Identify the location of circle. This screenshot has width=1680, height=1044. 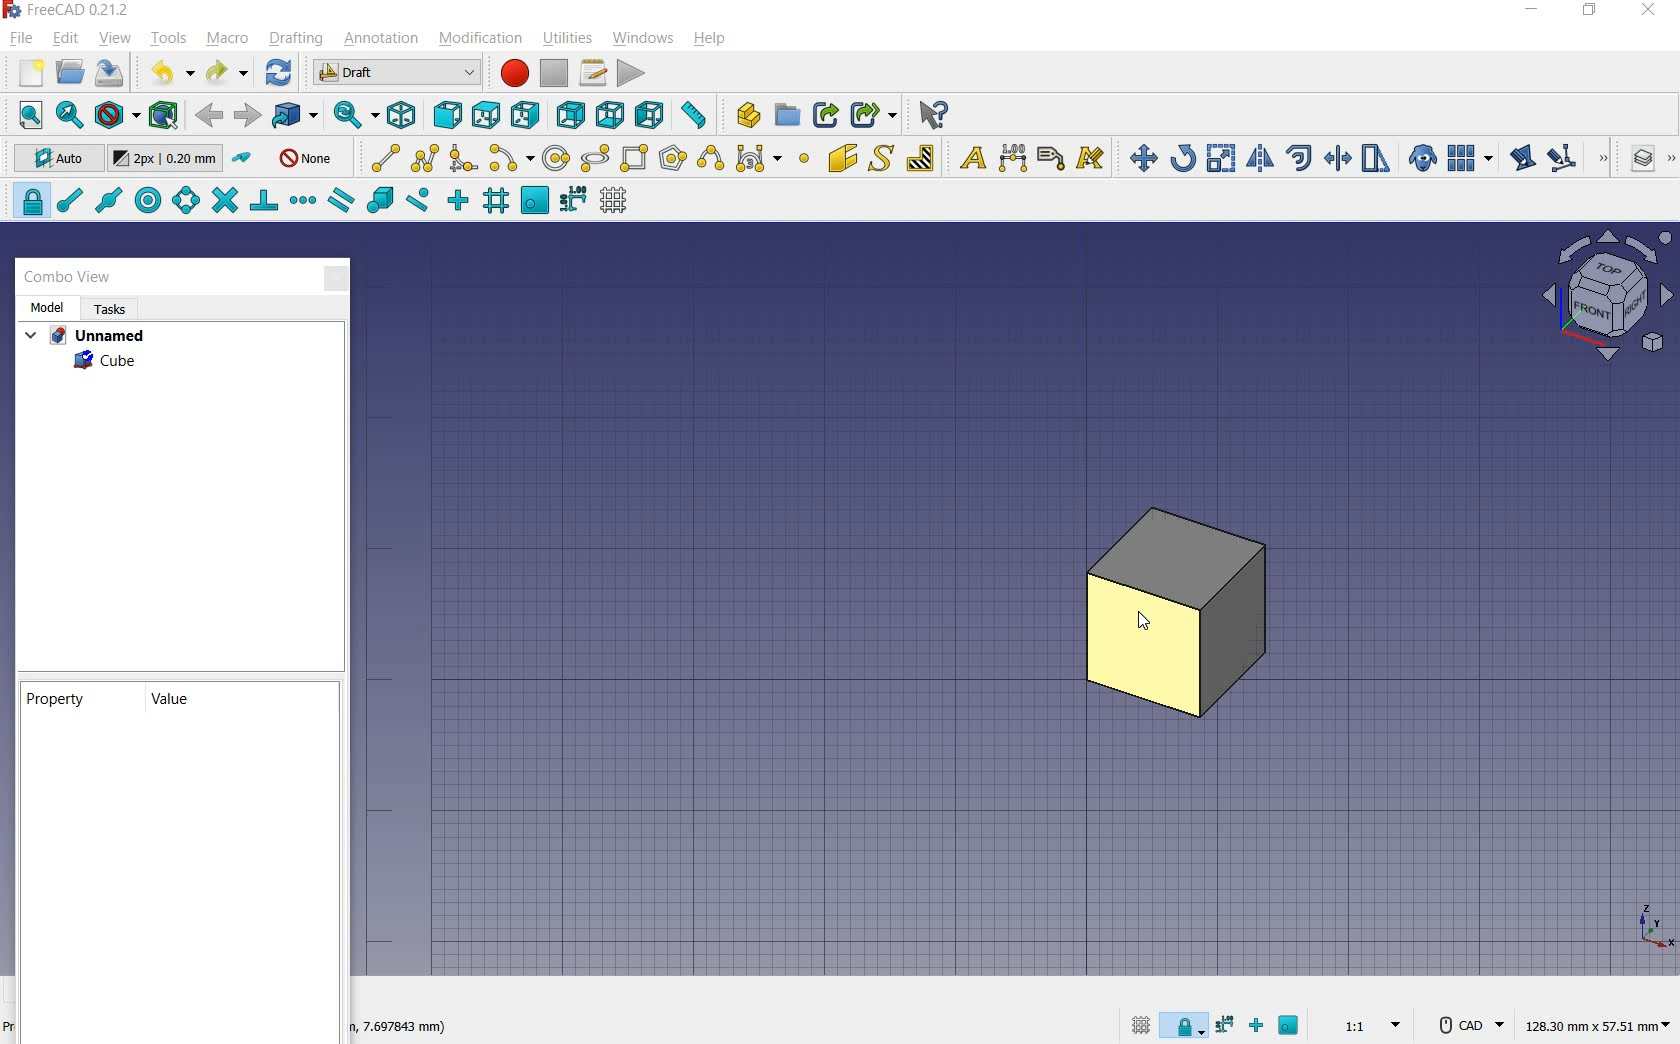
(558, 157).